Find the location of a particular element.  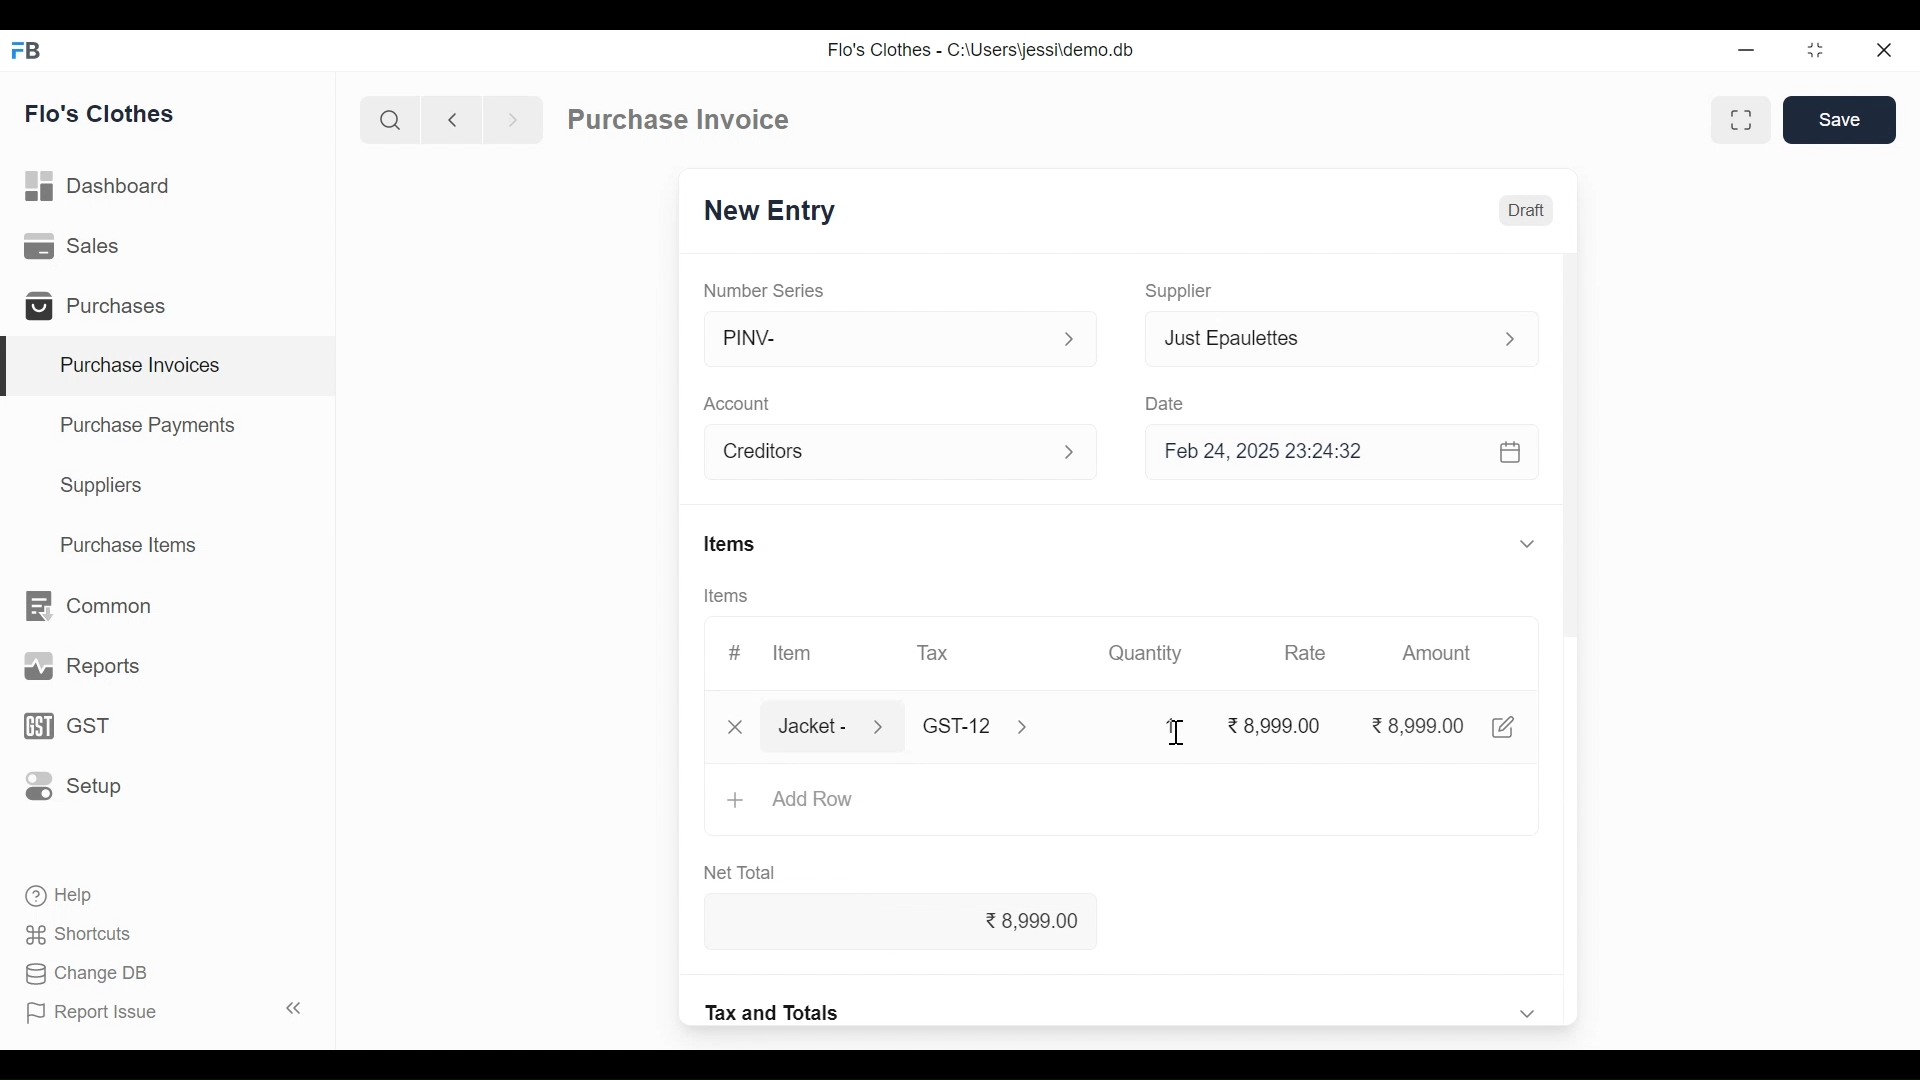

Tax is located at coordinates (939, 654).